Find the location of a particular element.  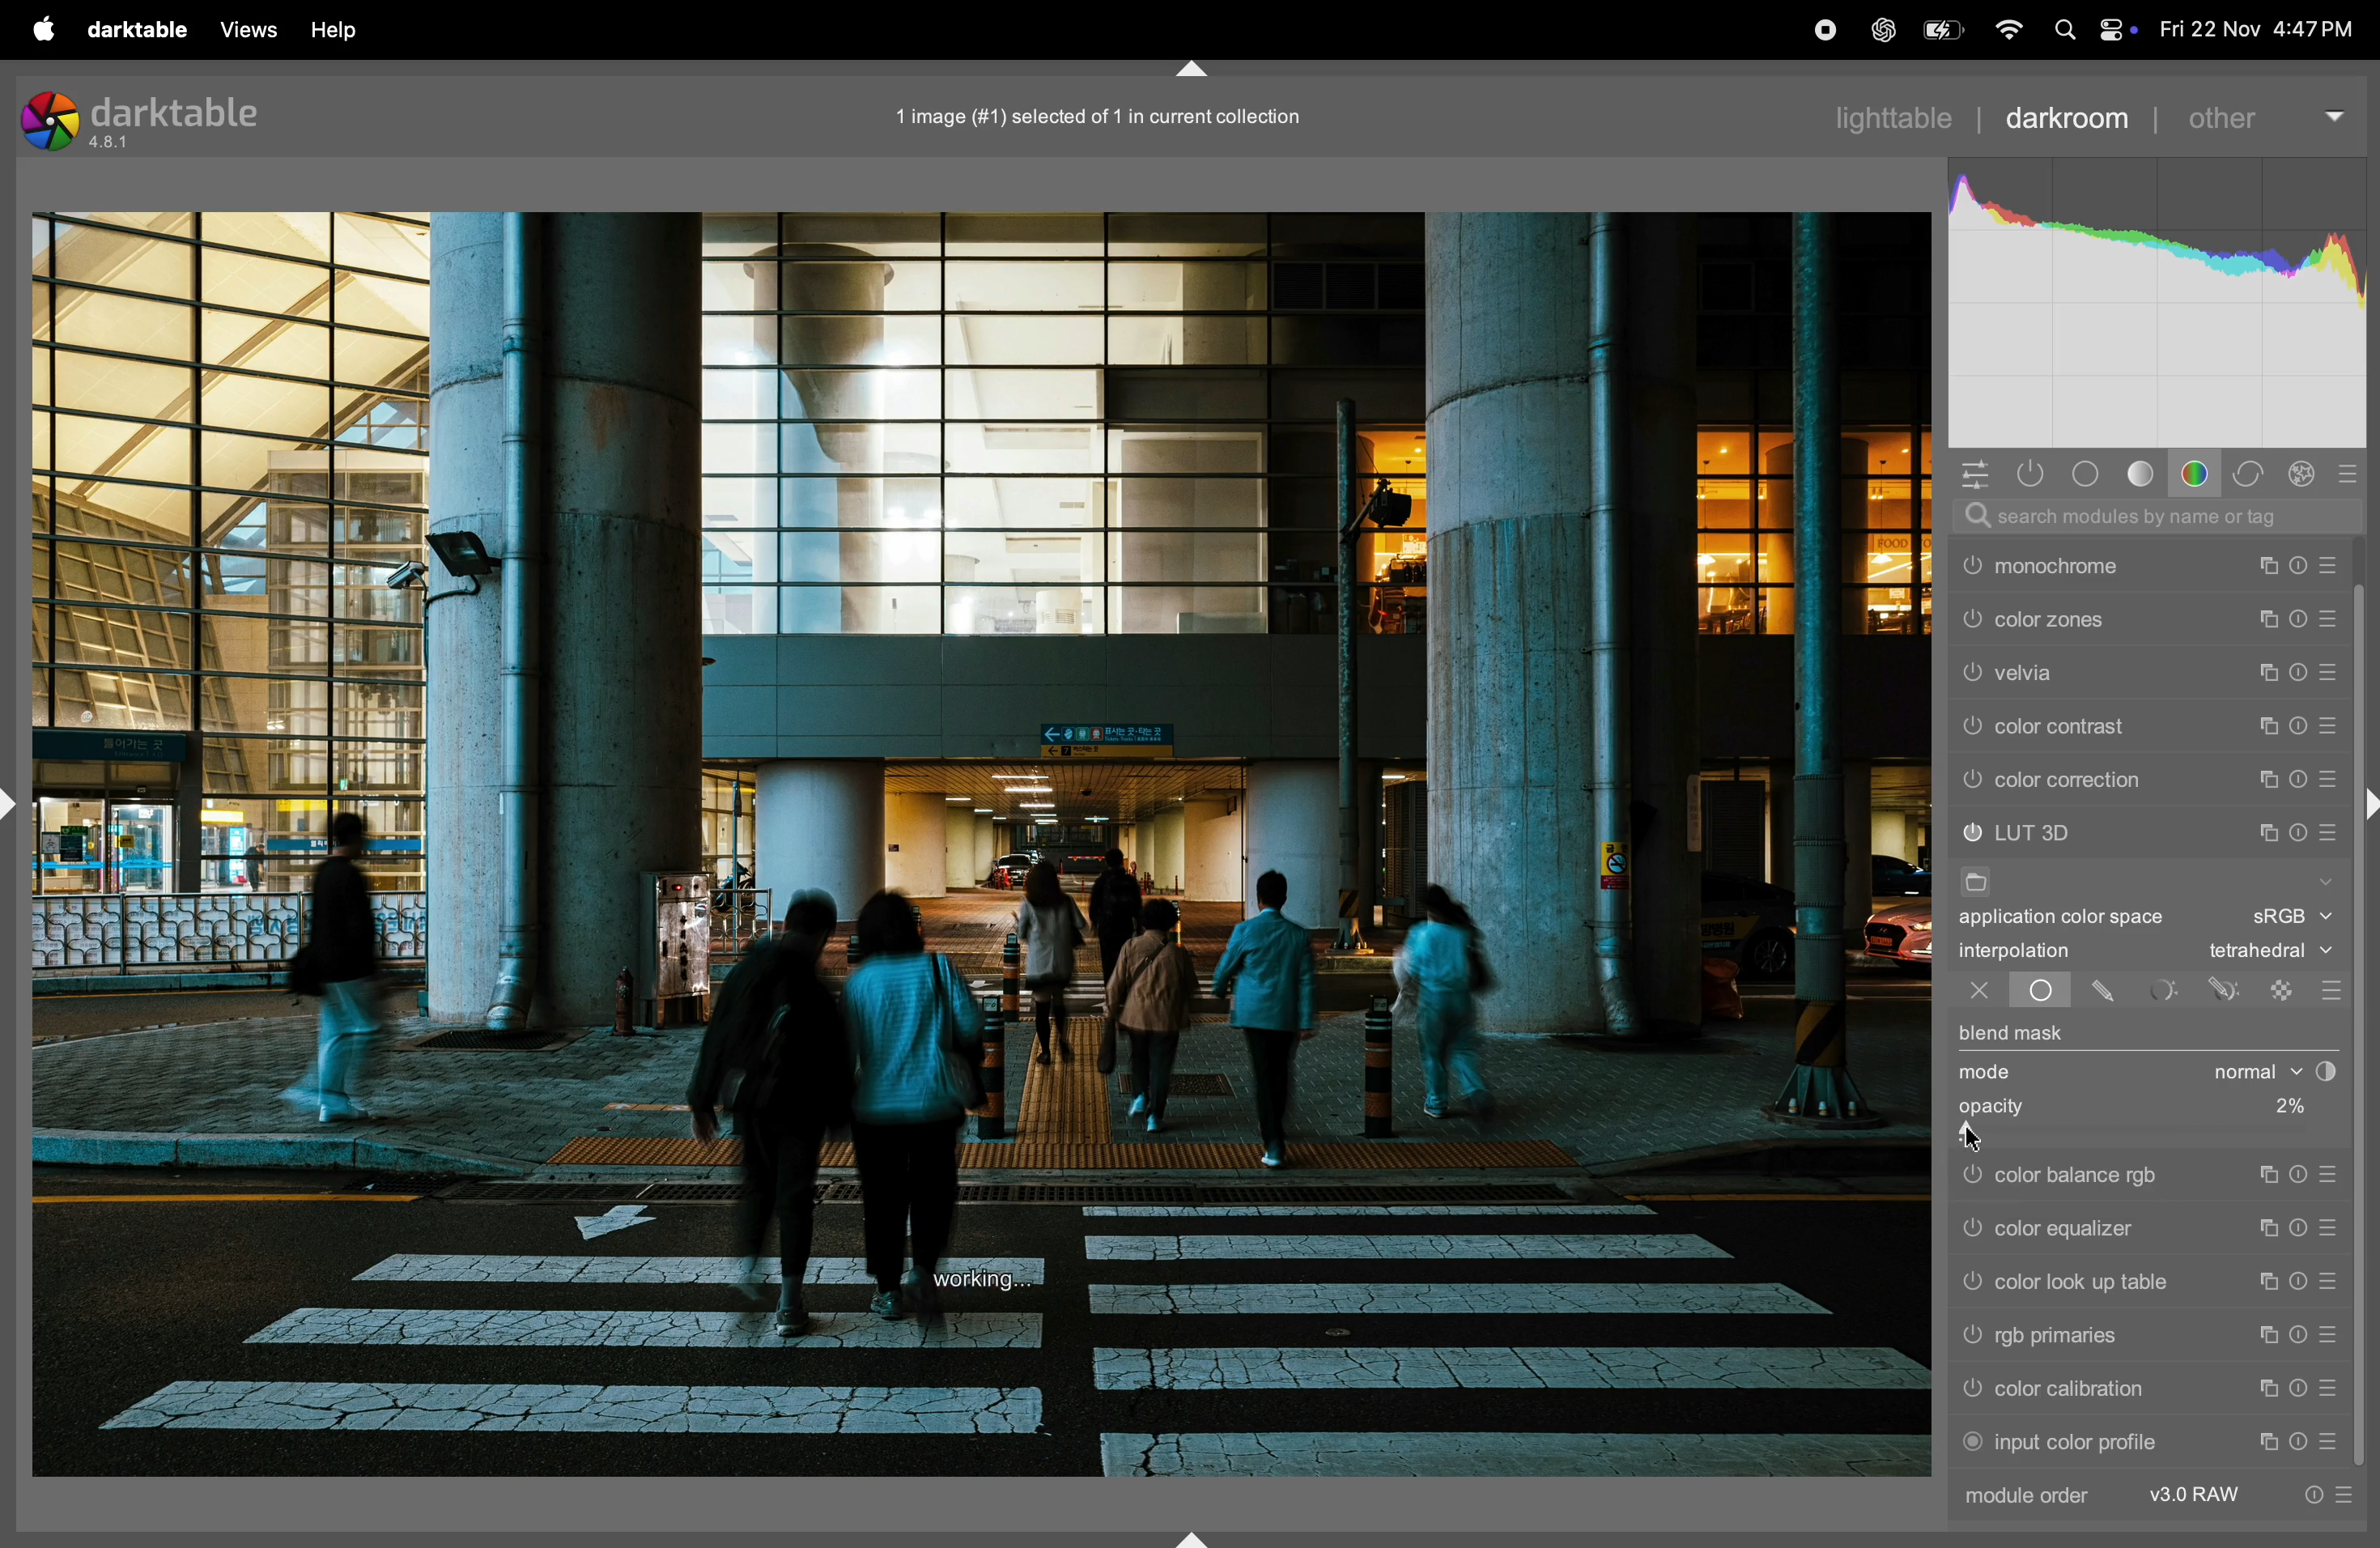

multiple instance actions is located at coordinates (2263, 1281).